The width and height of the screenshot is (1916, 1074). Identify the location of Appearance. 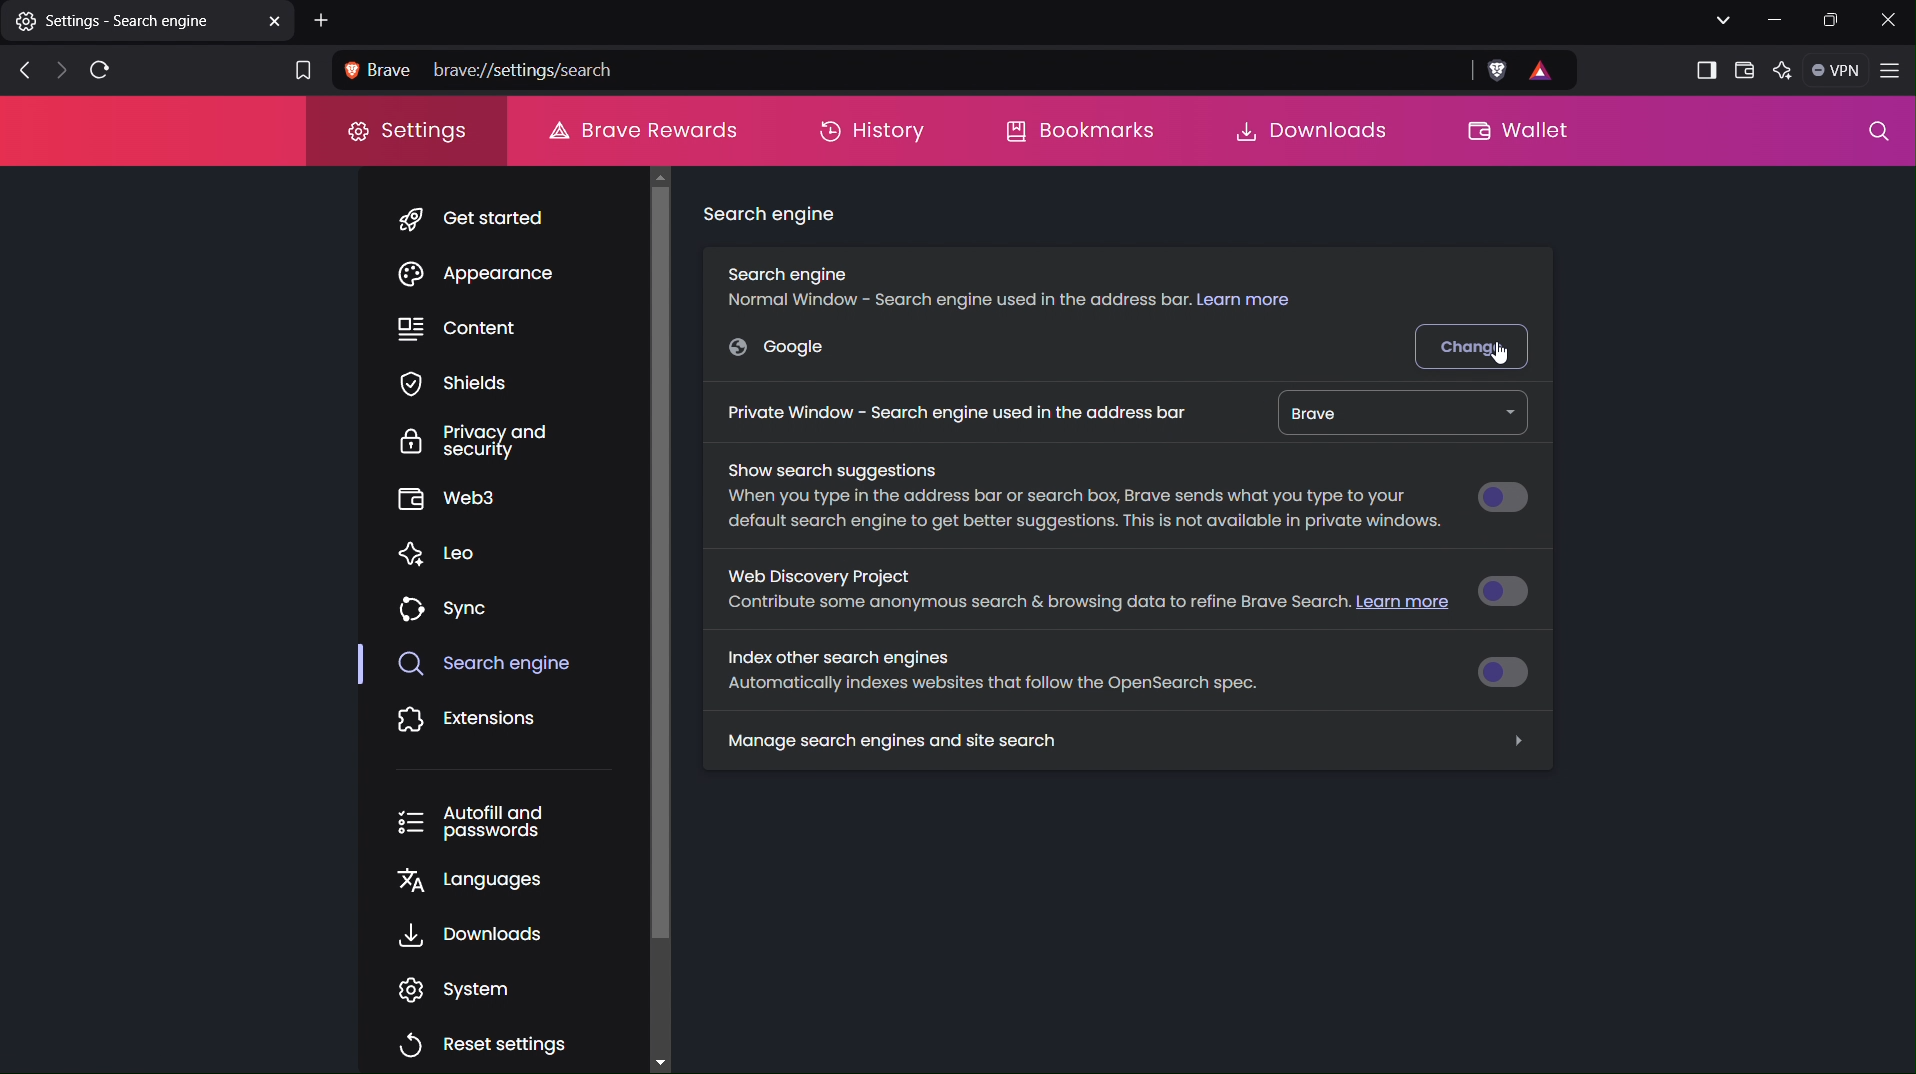
(493, 278).